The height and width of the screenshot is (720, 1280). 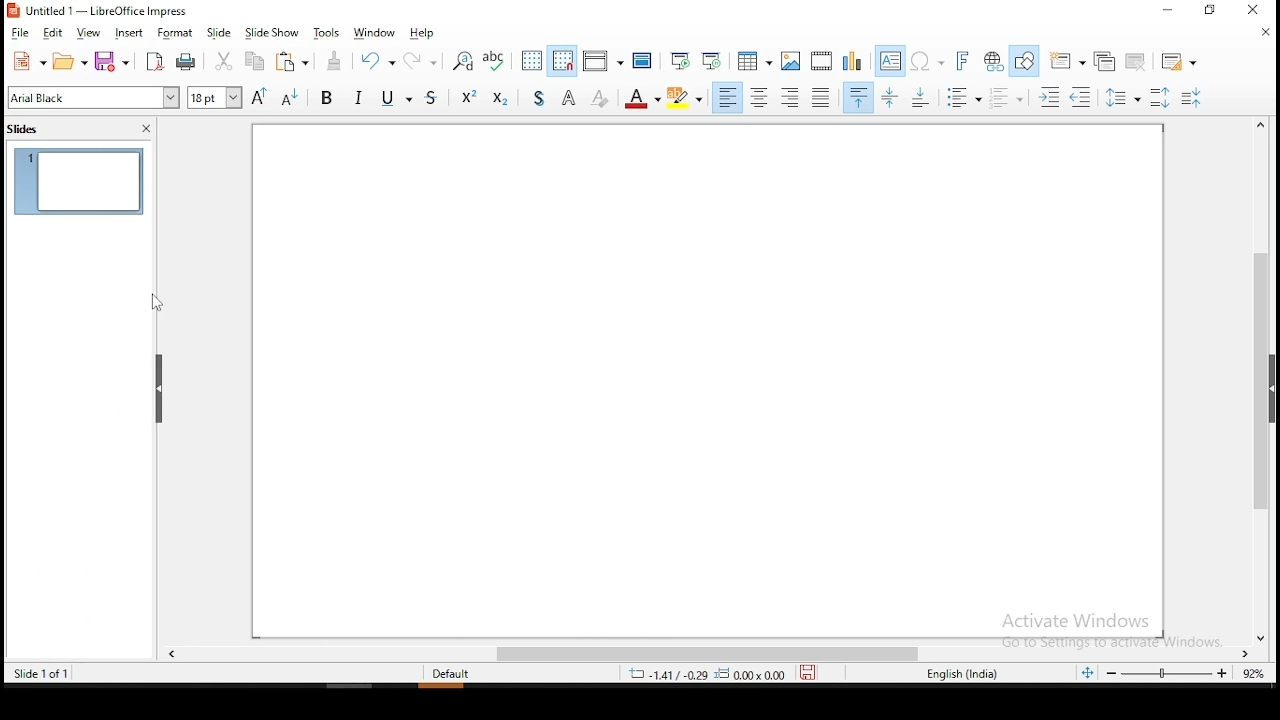 I want to click on Font, so click(x=94, y=97).